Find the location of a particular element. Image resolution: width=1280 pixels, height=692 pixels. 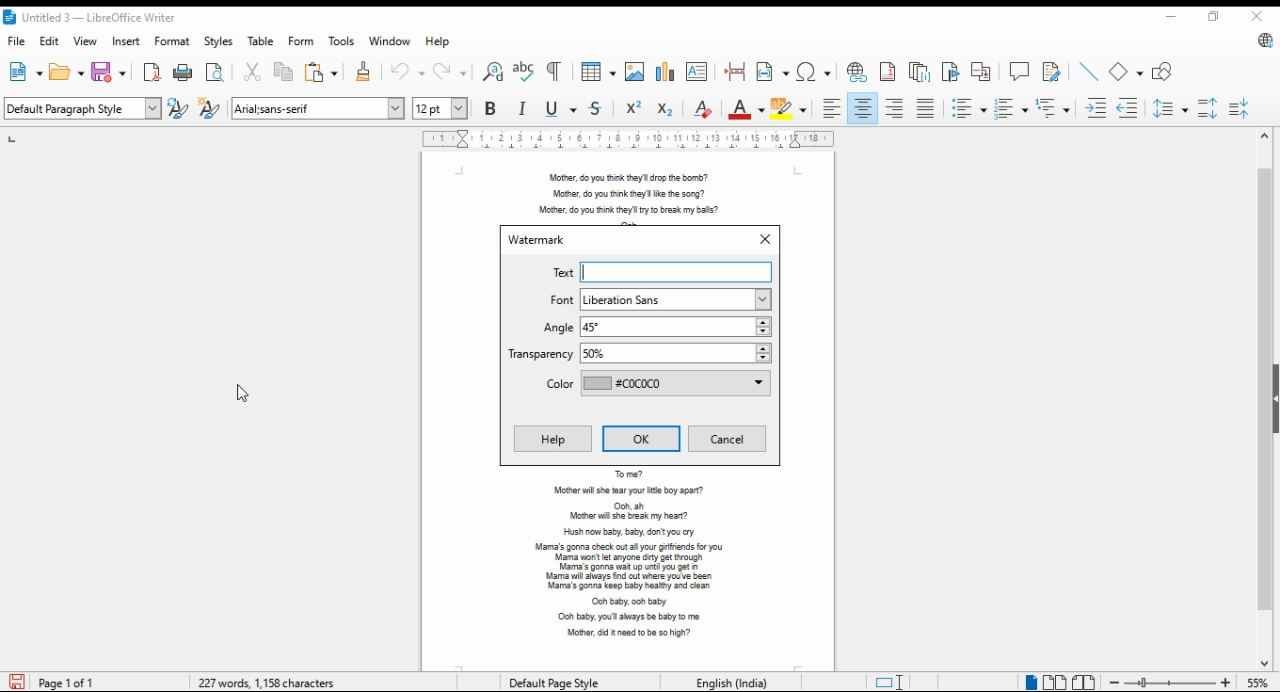

scroll bar is located at coordinates (1264, 399).